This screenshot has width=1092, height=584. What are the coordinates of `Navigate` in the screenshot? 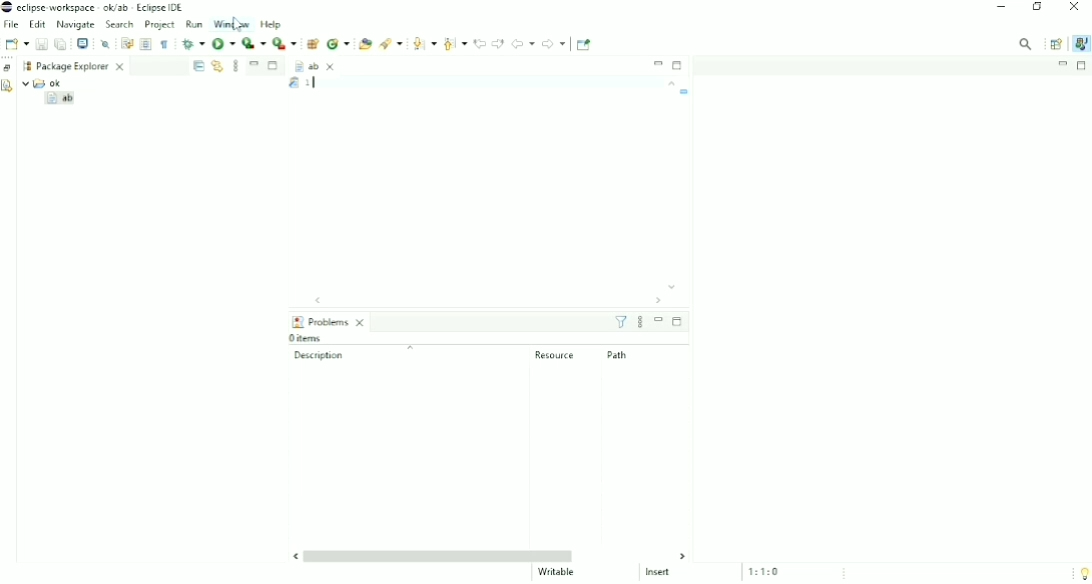 It's located at (75, 25).